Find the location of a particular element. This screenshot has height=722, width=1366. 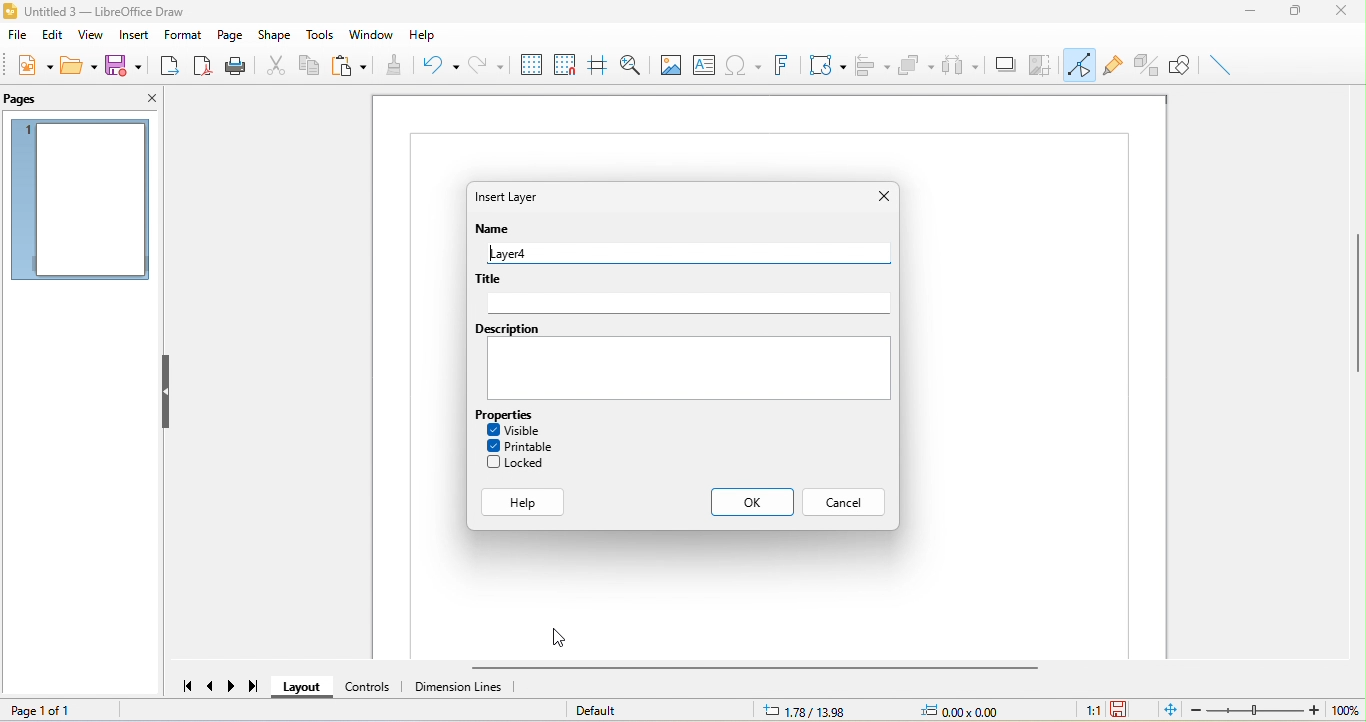

format is located at coordinates (181, 35).